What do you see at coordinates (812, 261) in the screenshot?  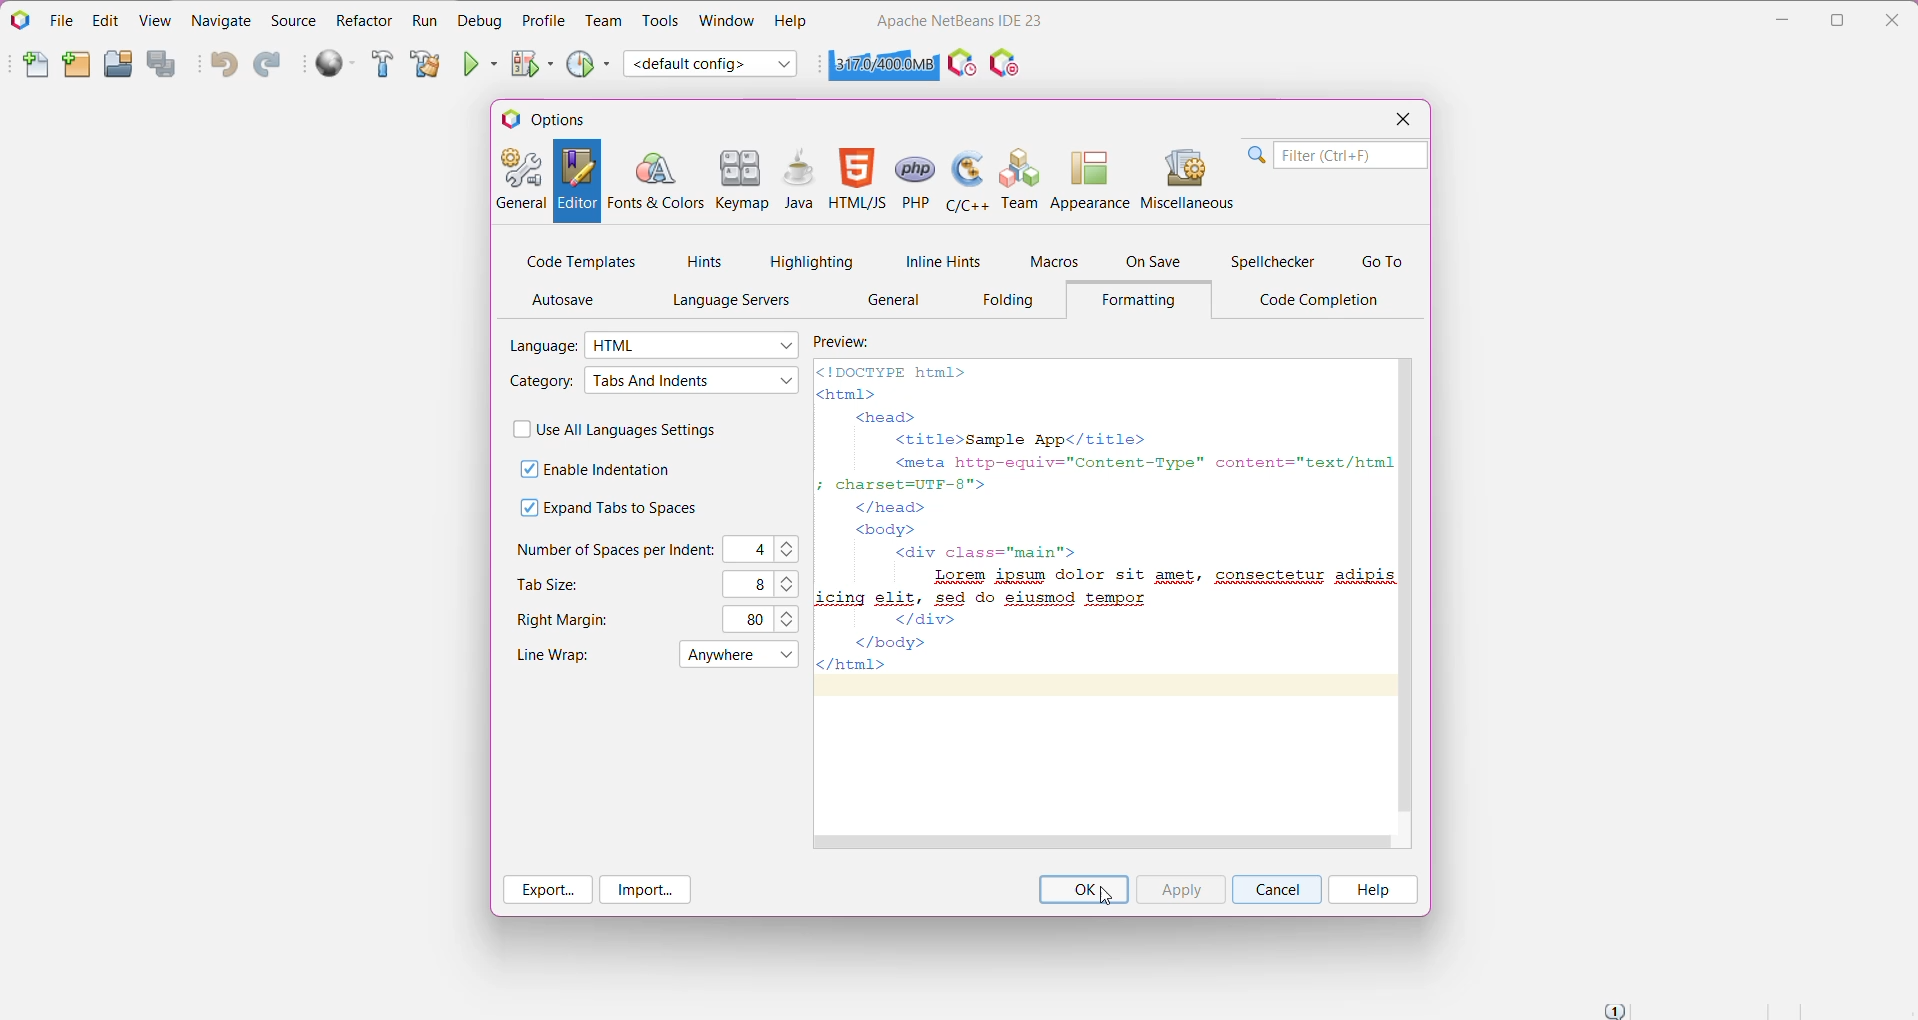 I see `Highlighting` at bounding box center [812, 261].